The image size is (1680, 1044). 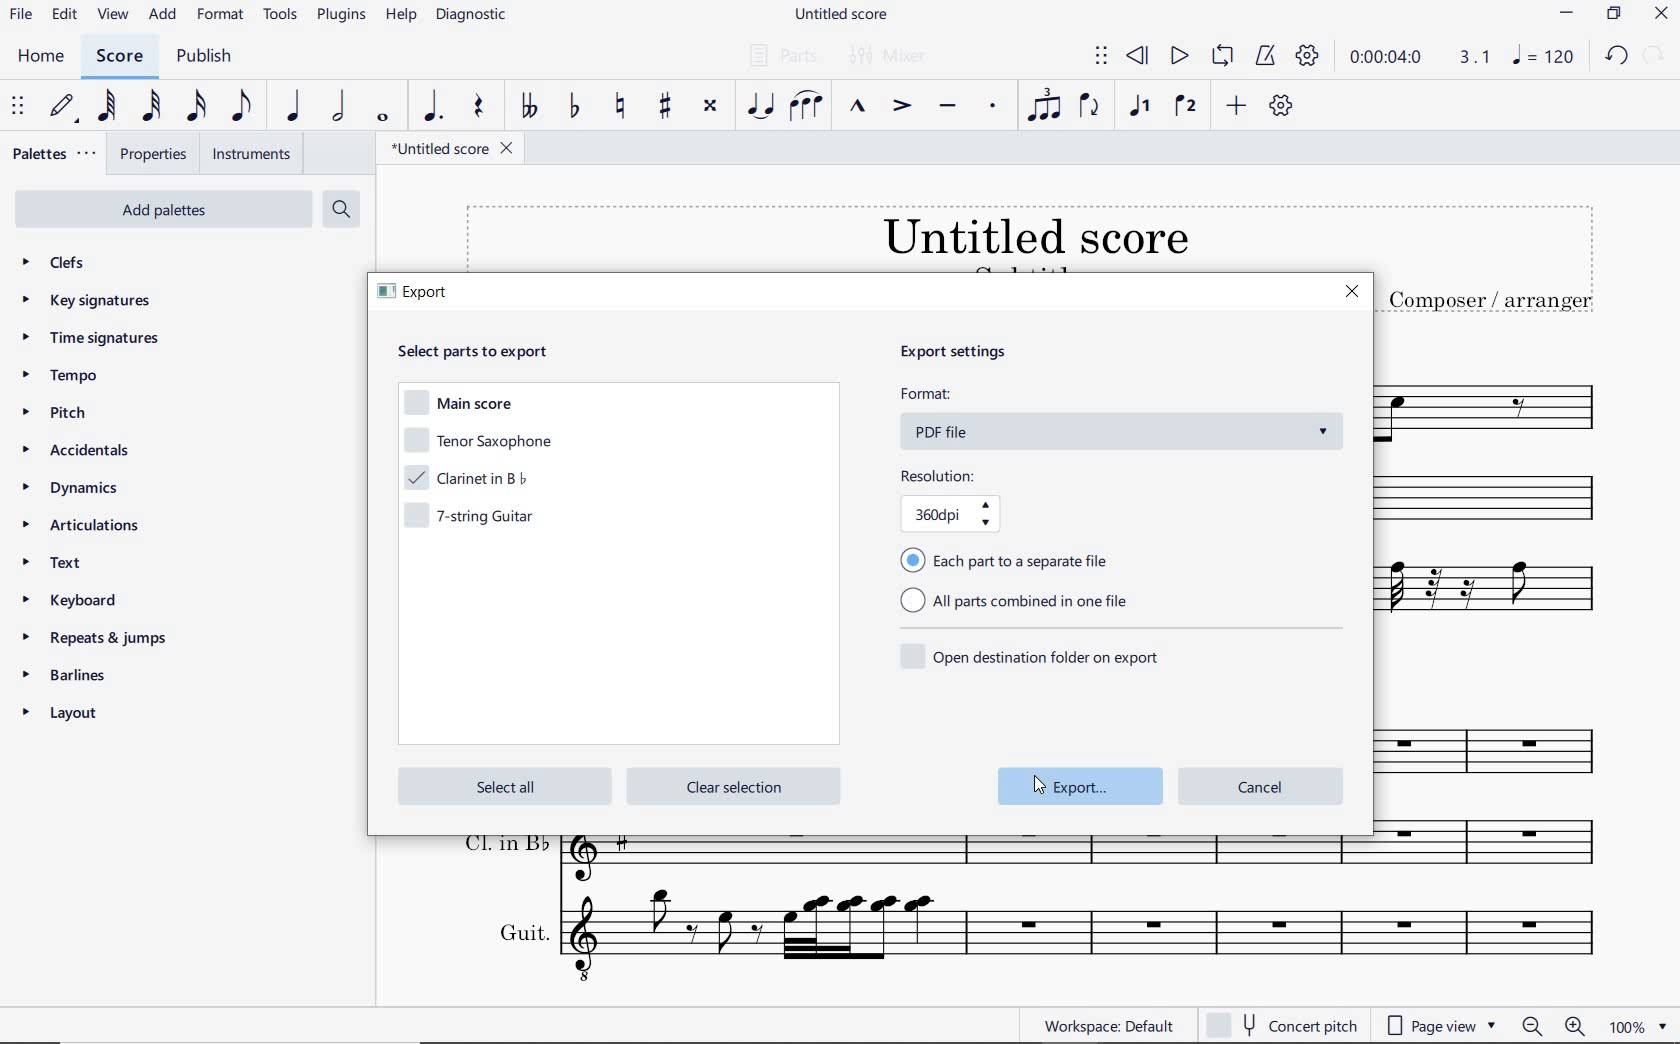 I want to click on 64TH NOTE, so click(x=107, y=108).